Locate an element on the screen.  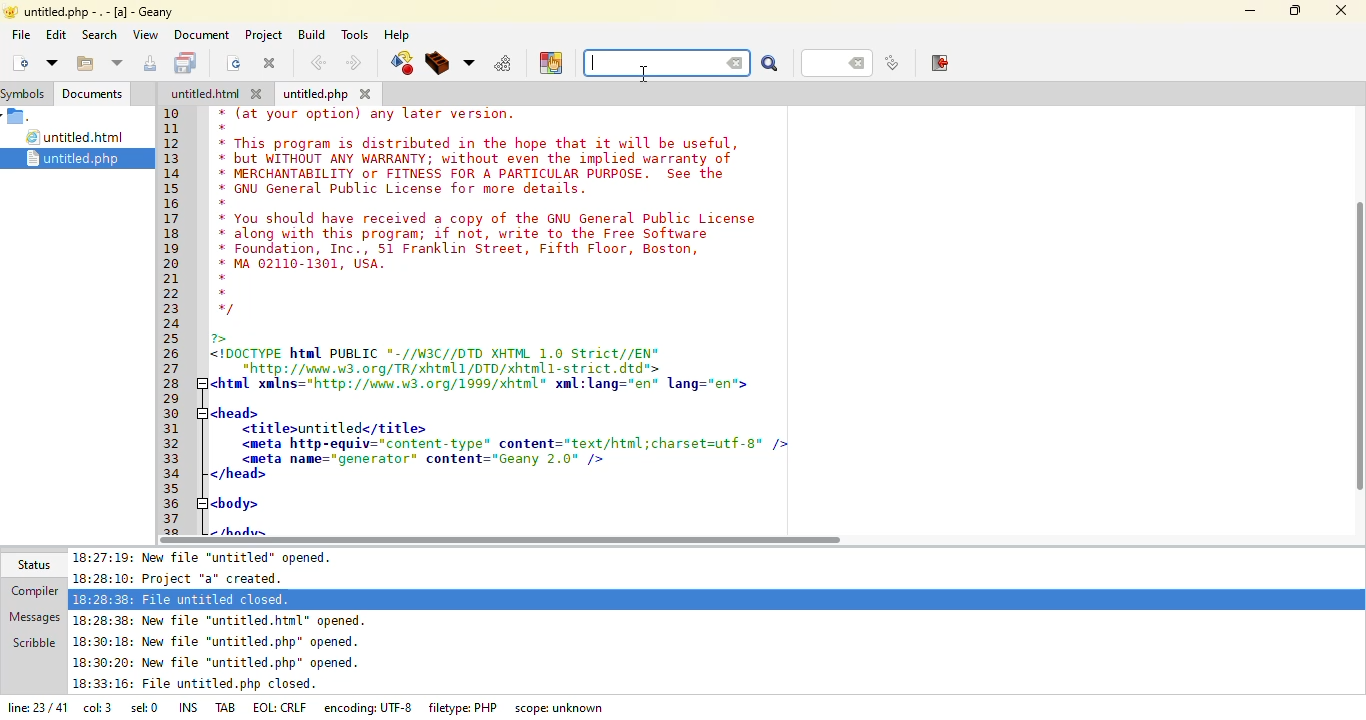
cursor is located at coordinates (642, 74).